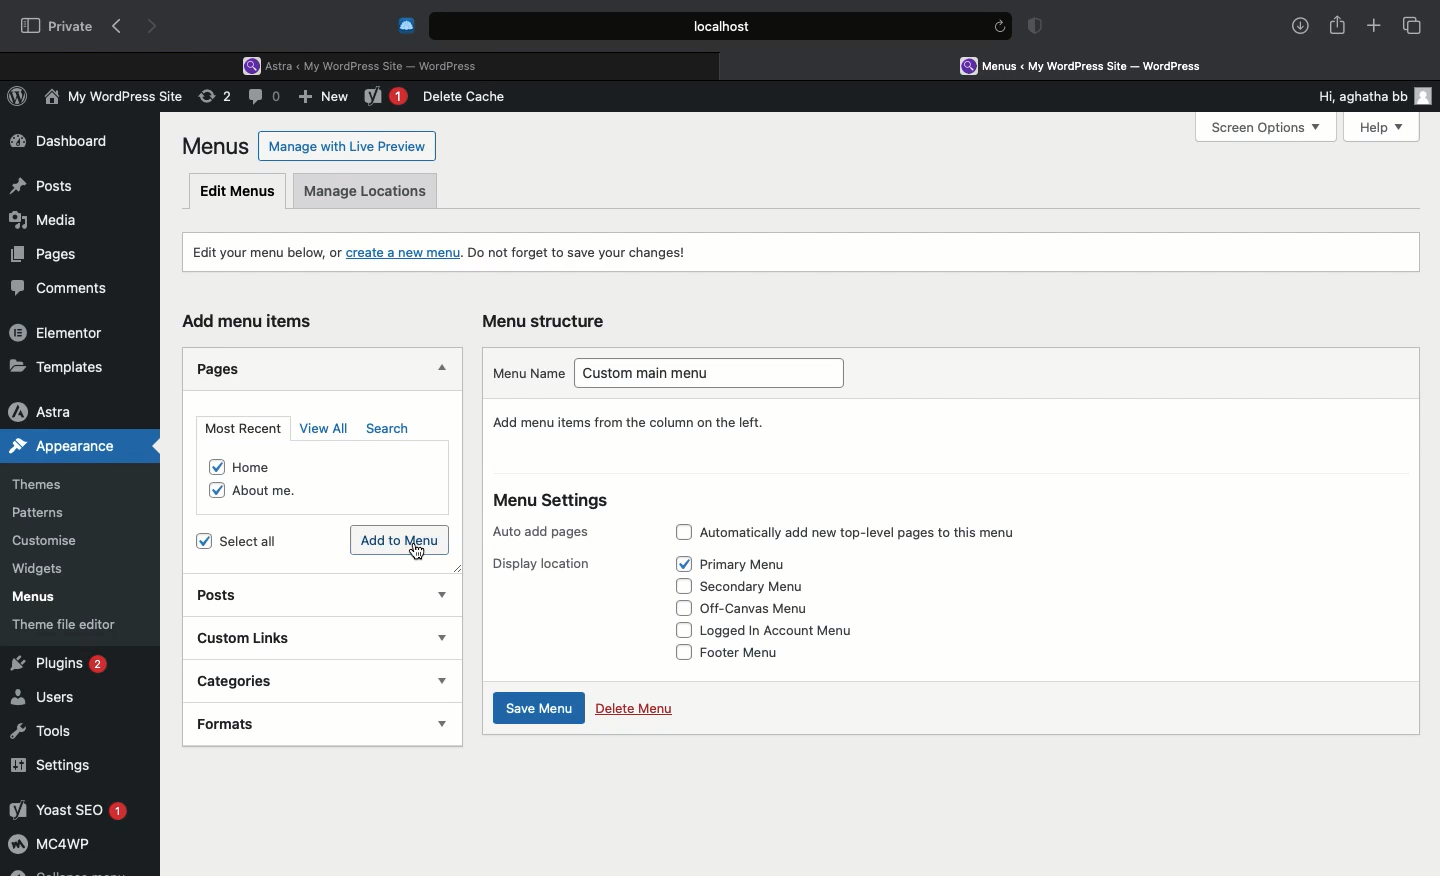  Describe the element at coordinates (40, 569) in the screenshot. I see `Widgets` at that location.